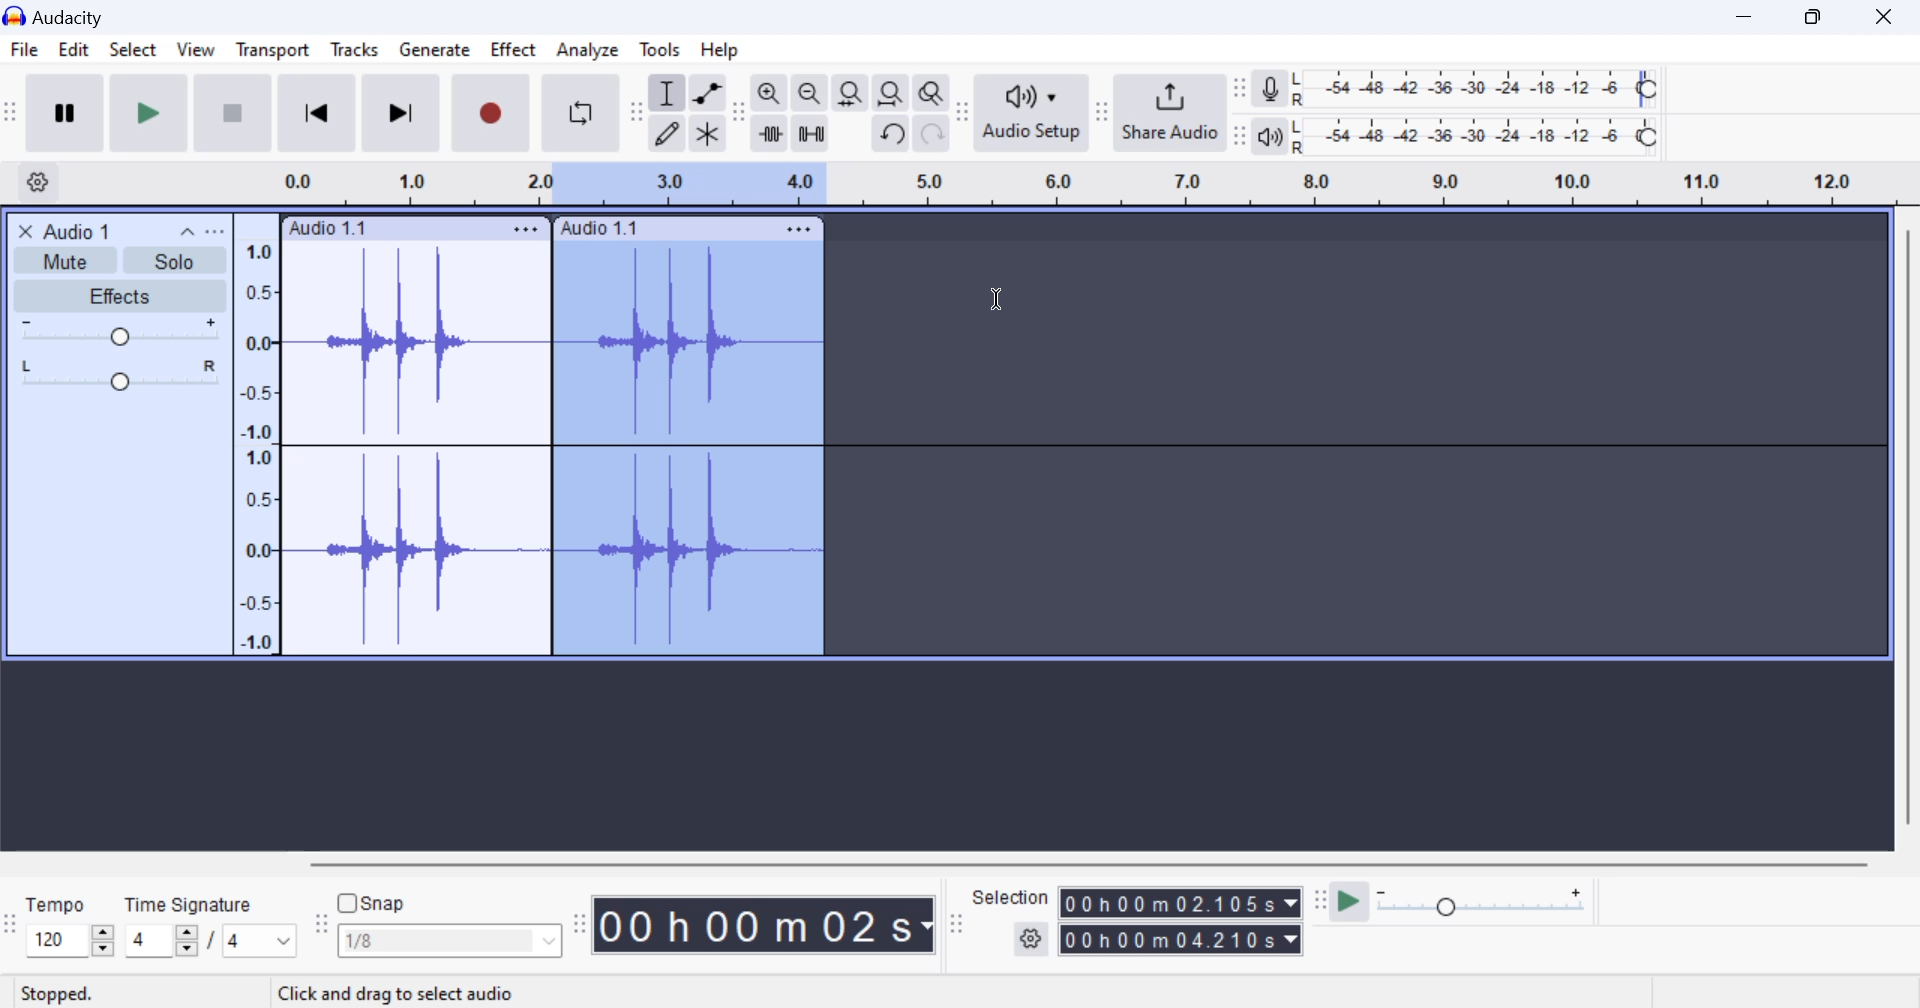 The height and width of the screenshot is (1008, 1920). What do you see at coordinates (1184, 924) in the screenshot?
I see `Selected Clip Length` at bounding box center [1184, 924].